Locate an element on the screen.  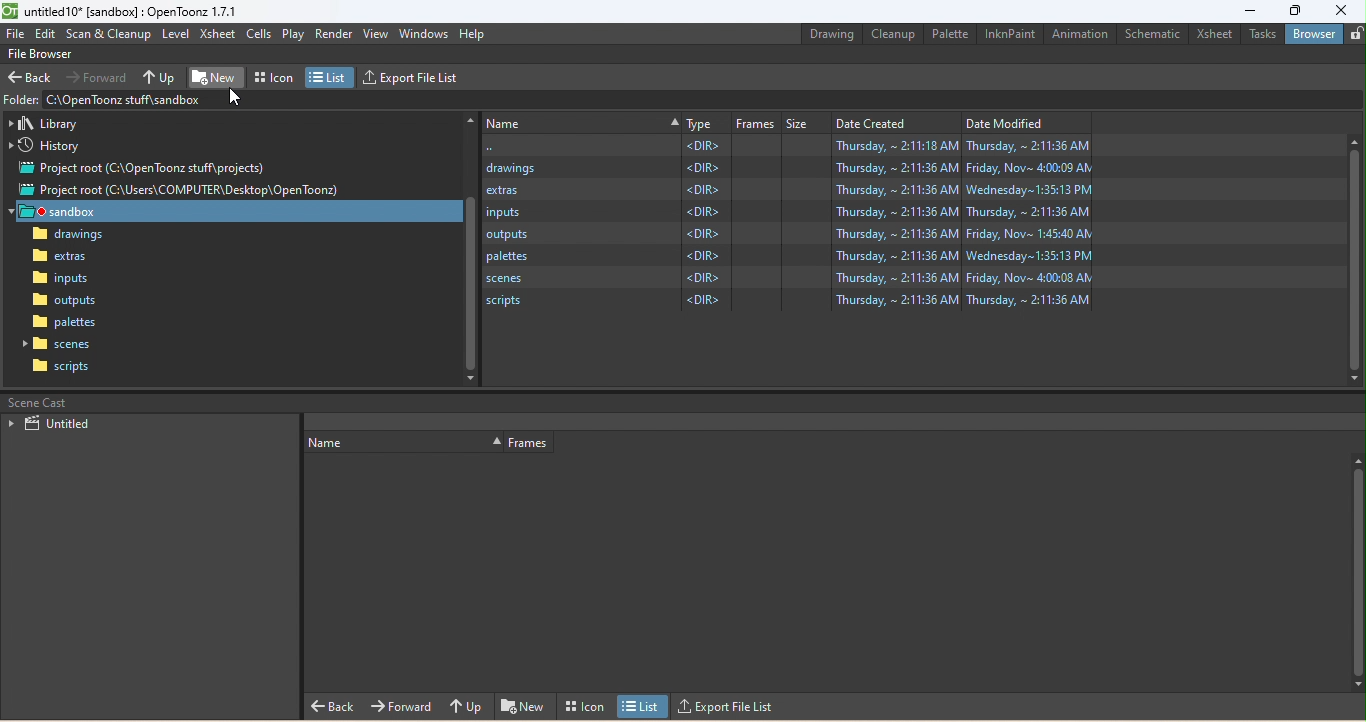
Play is located at coordinates (291, 35).